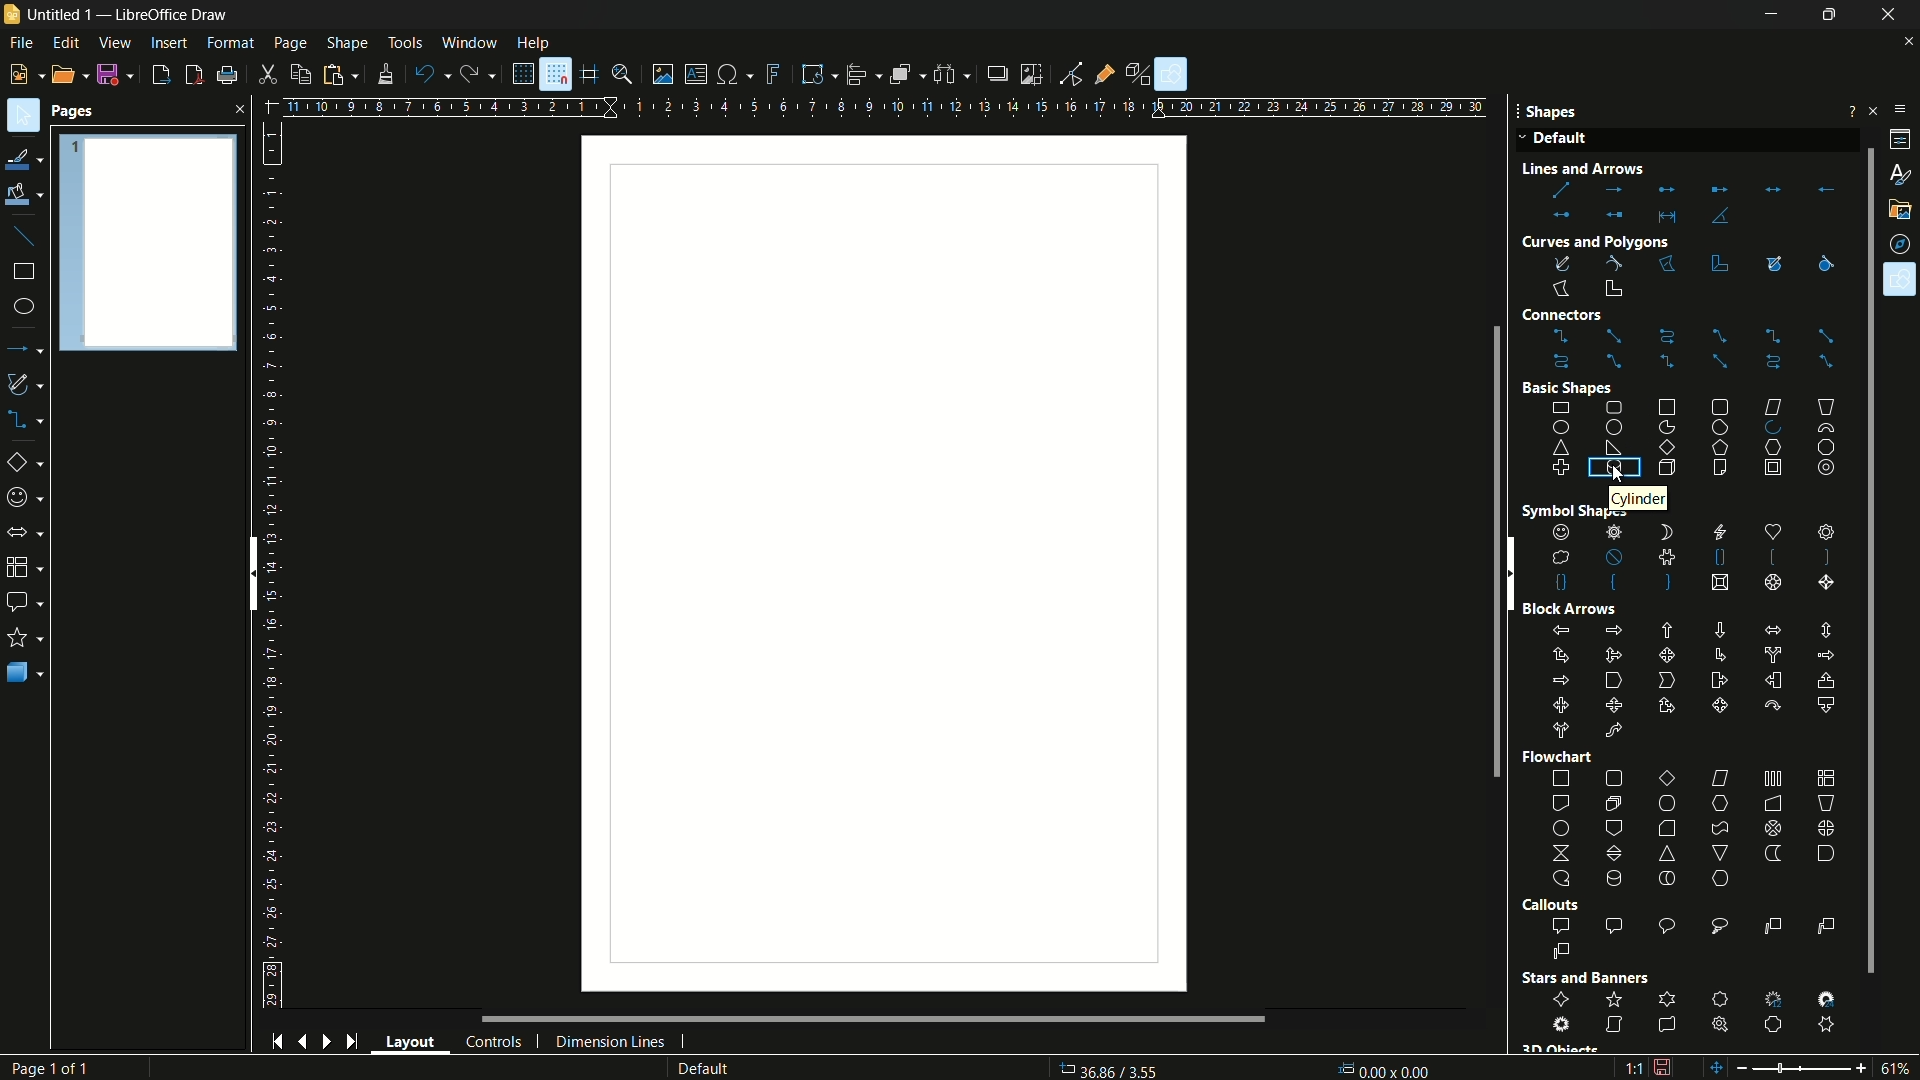 The image size is (1920, 1080). What do you see at coordinates (1082, 109) in the screenshot?
I see `width measure scale` at bounding box center [1082, 109].